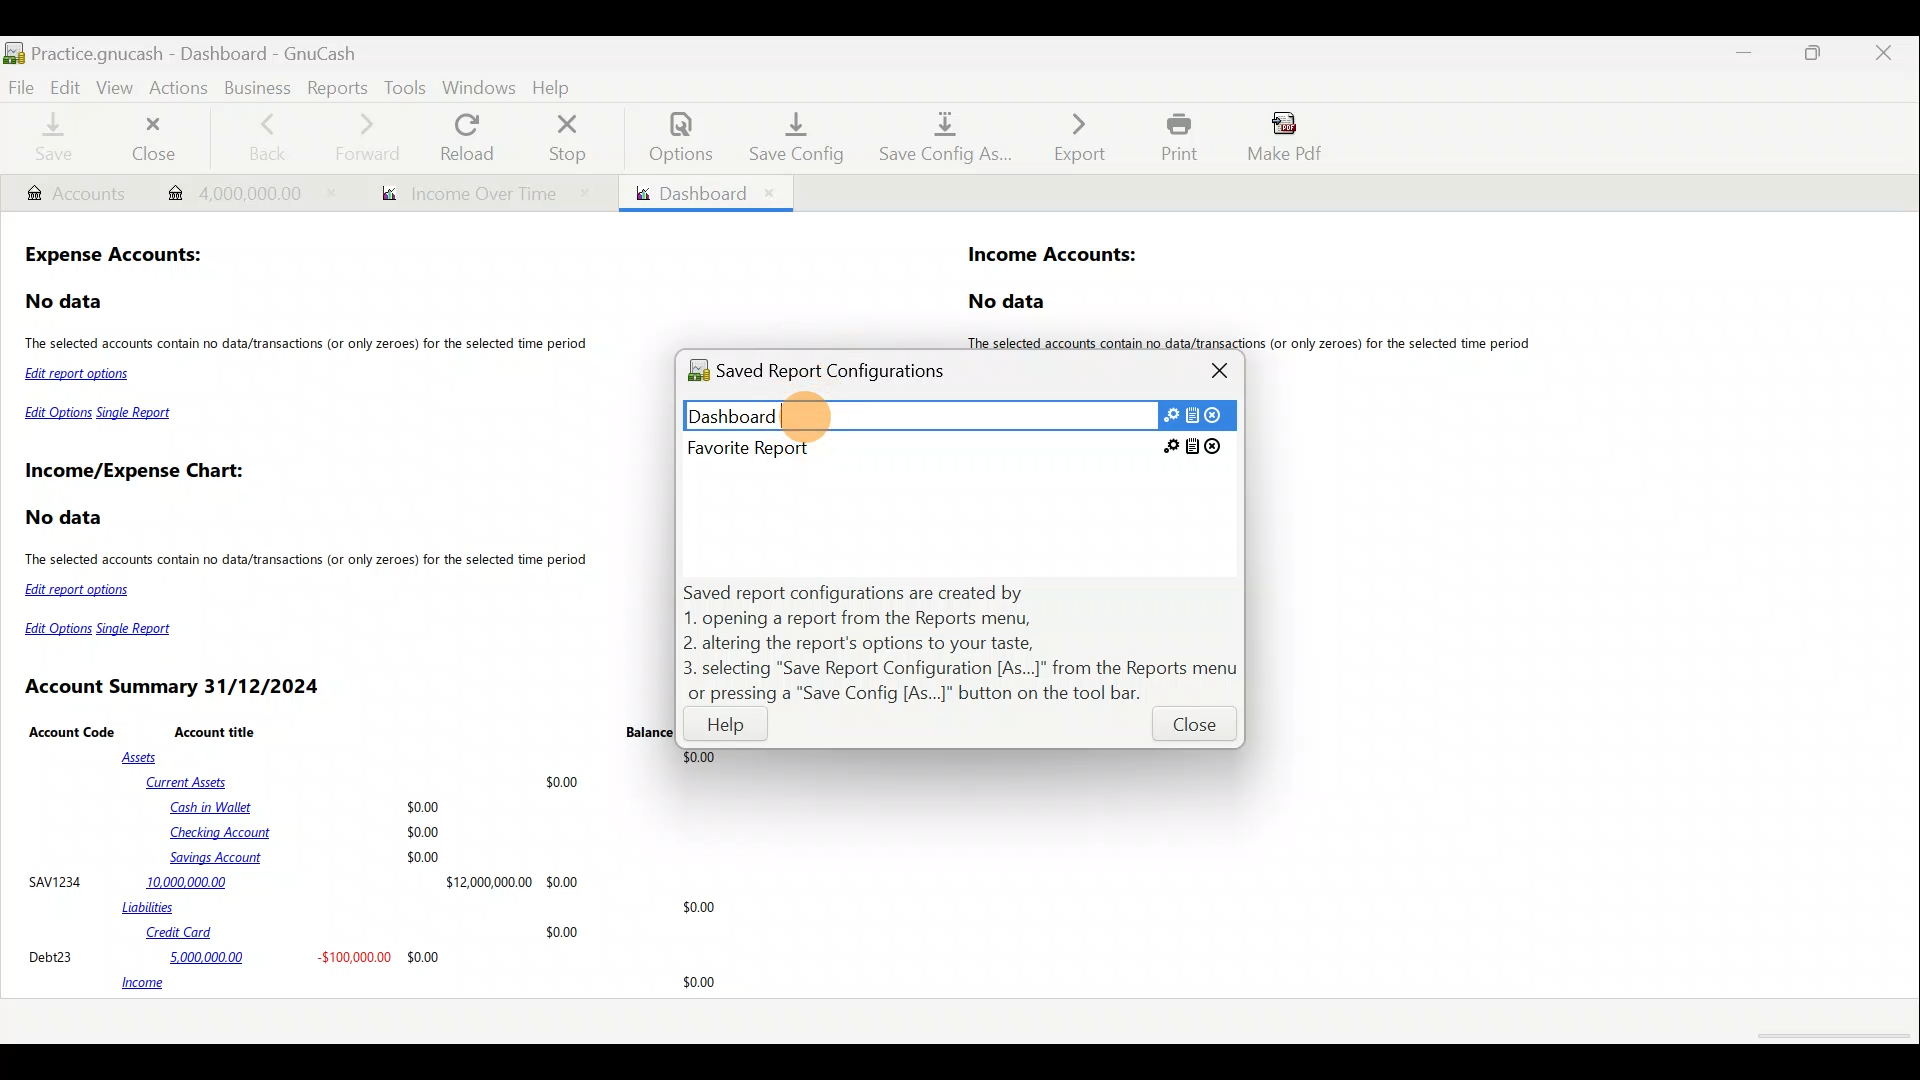 Image resolution: width=1920 pixels, height=1080 pixels. I want to click on Maximise, so click(1817, 59).